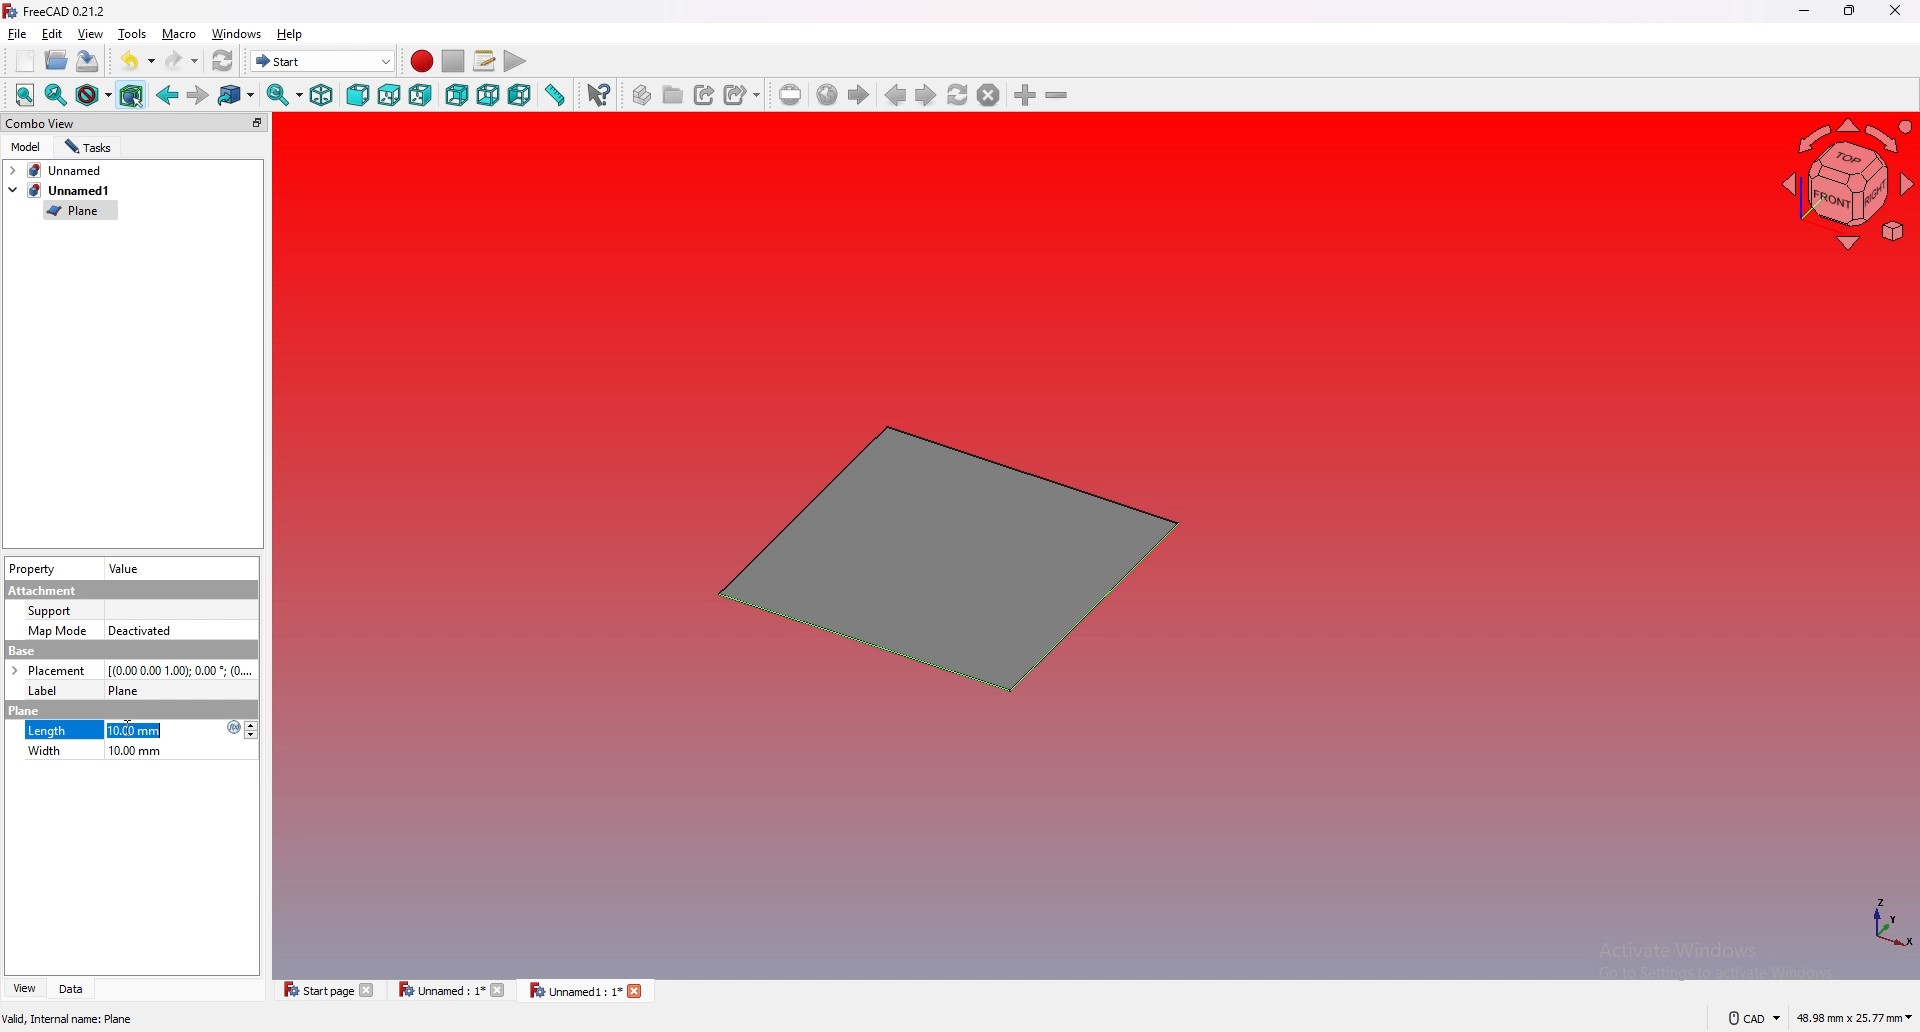  Describe the element at coordinates (389, 96) in the screenshot. I see `top` at that location.